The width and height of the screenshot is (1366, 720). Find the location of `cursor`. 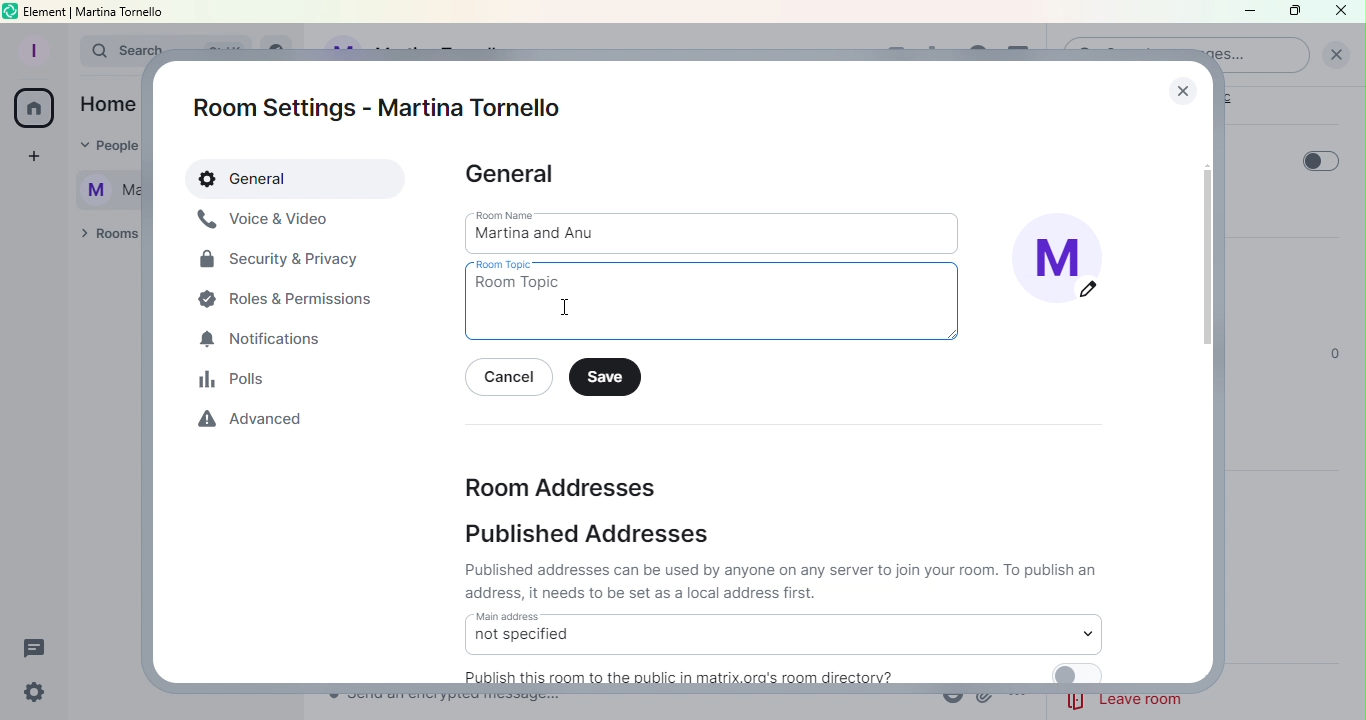

cursor is located at coordinates (569, 309).